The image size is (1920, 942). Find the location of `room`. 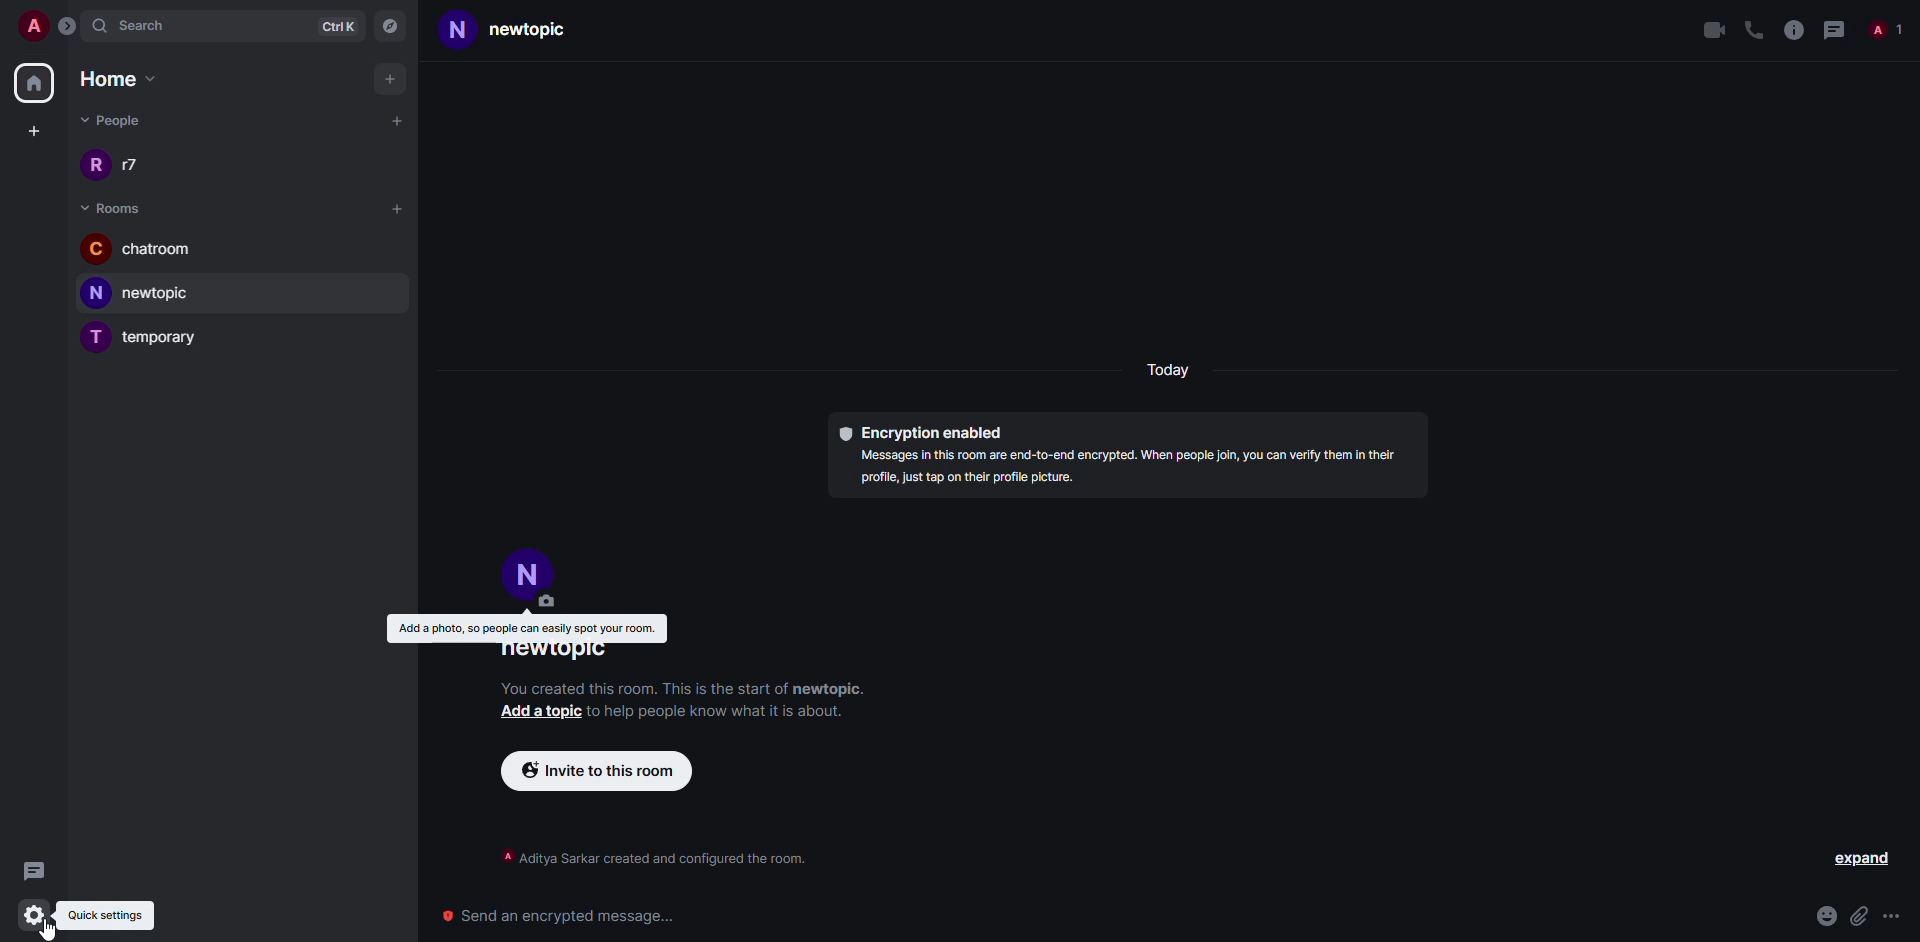

room is located at coordinates (518, 30).